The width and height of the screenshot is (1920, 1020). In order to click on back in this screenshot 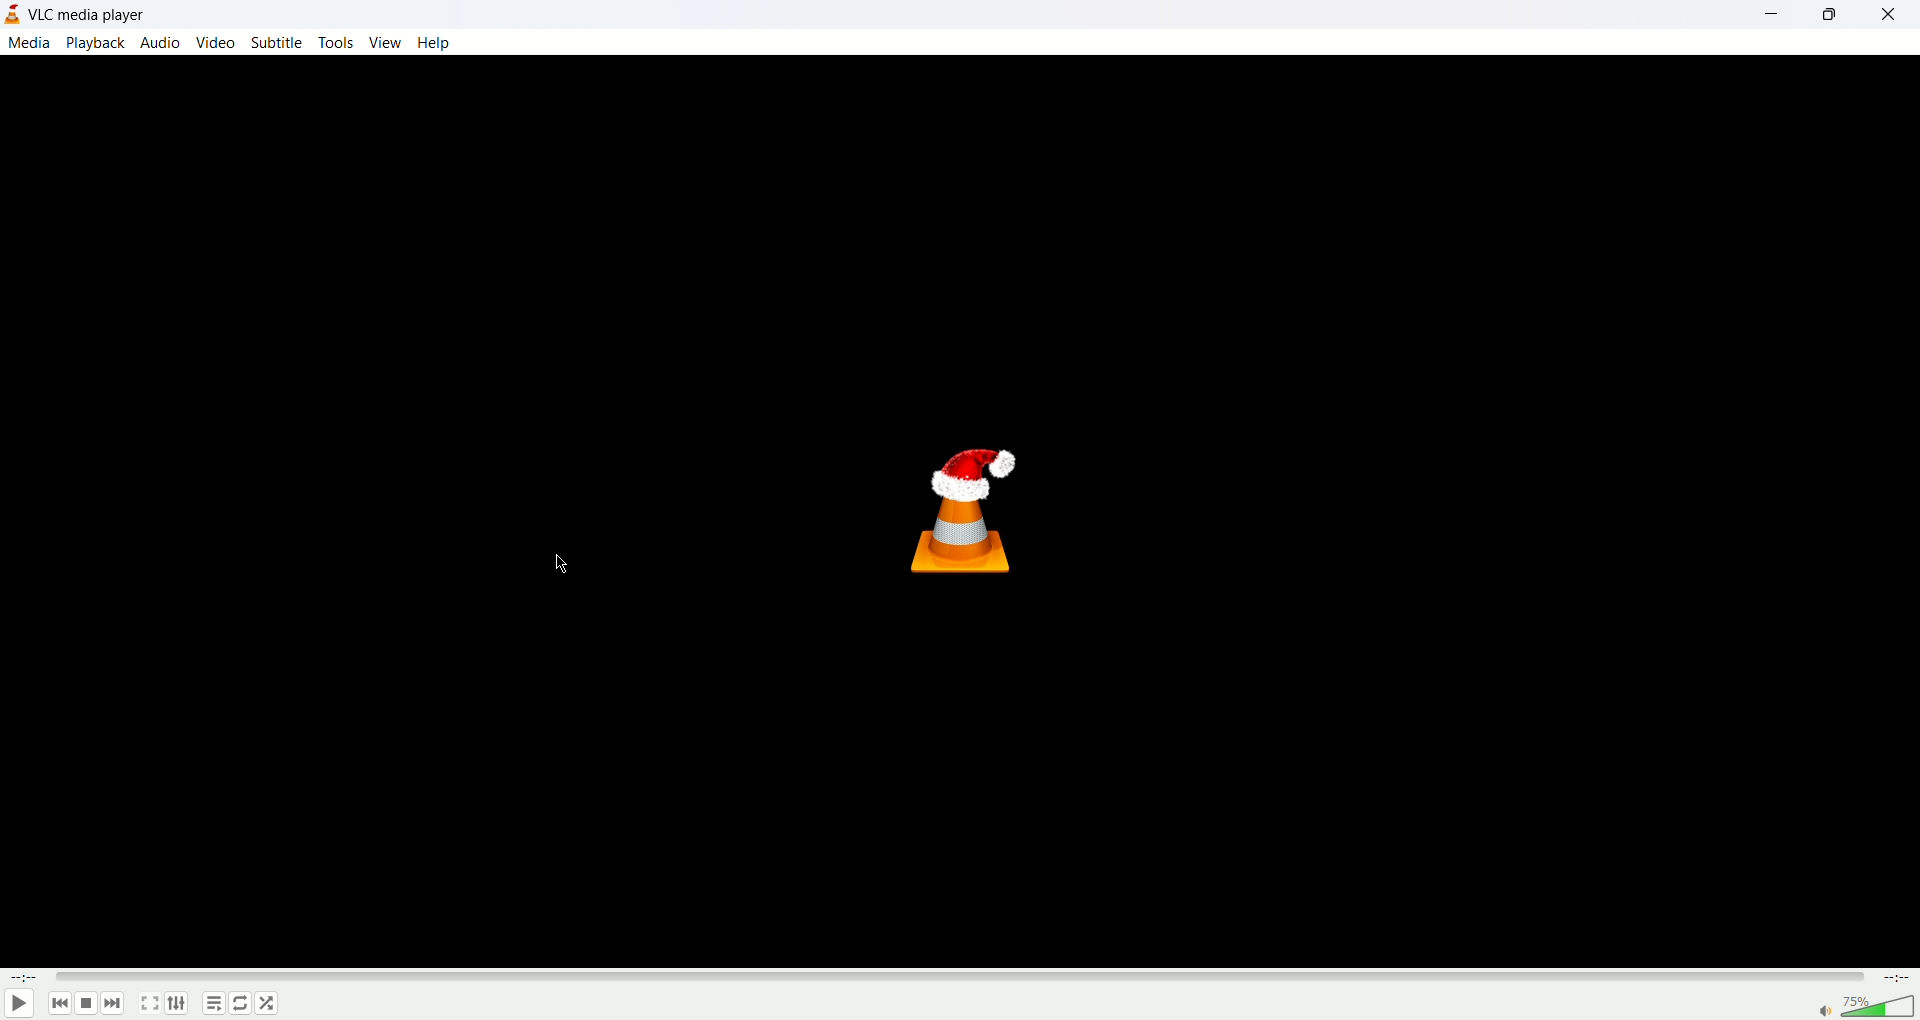, I will do `click(58, 1004)`.